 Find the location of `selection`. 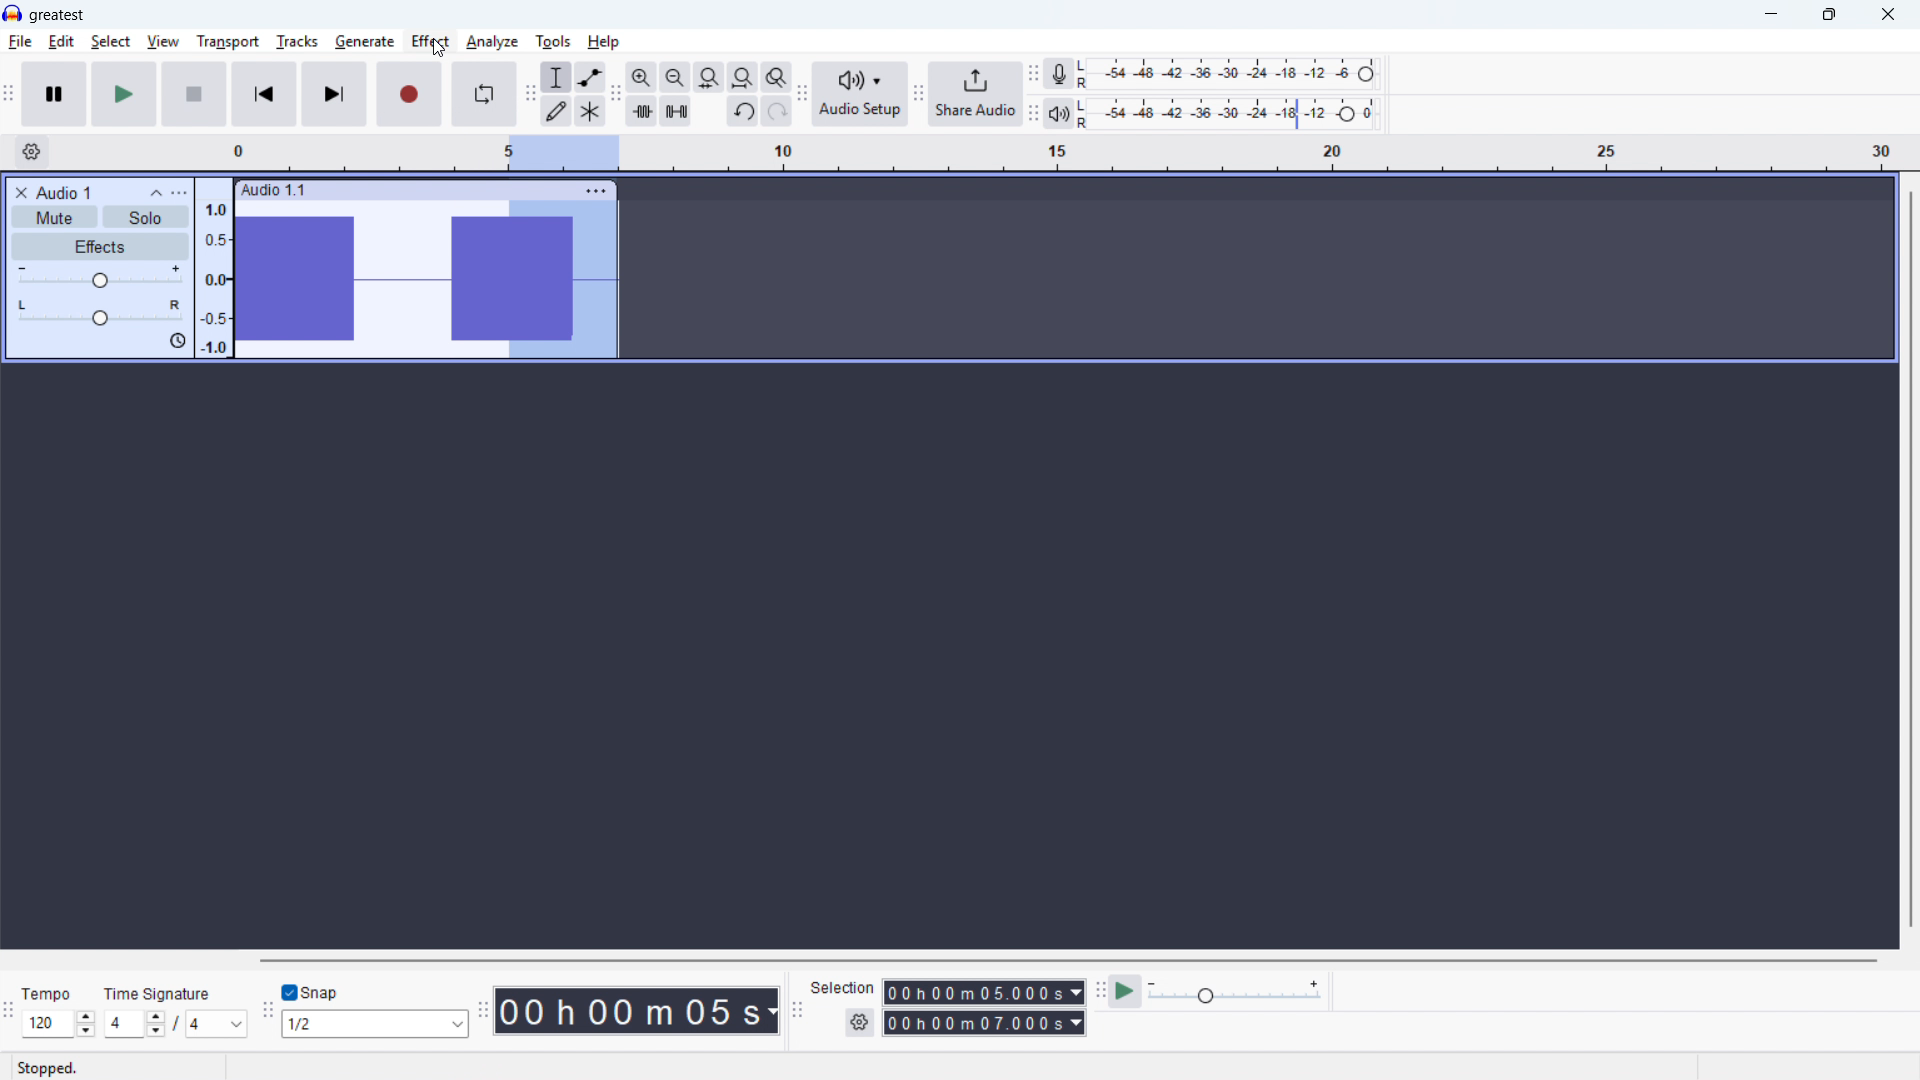

selection is located at coordinates (843, 988).